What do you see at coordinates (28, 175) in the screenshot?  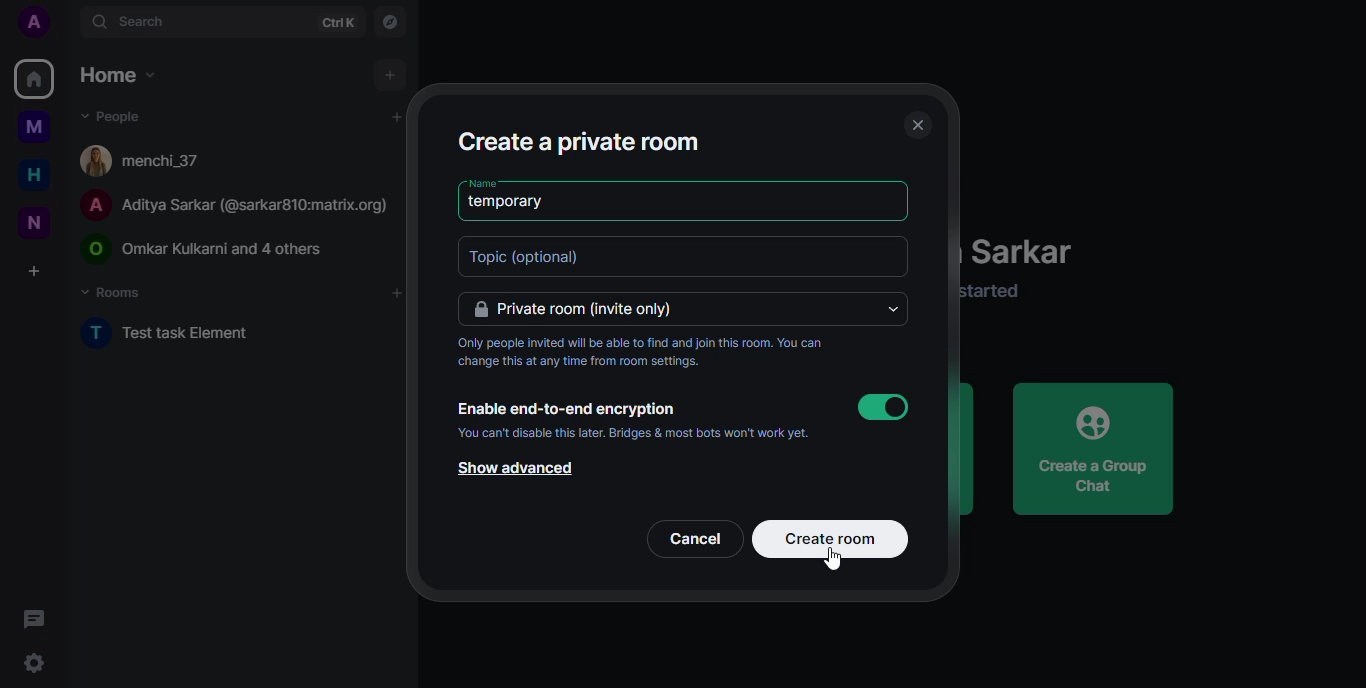 I see `home` at bounding box center [28, 175].